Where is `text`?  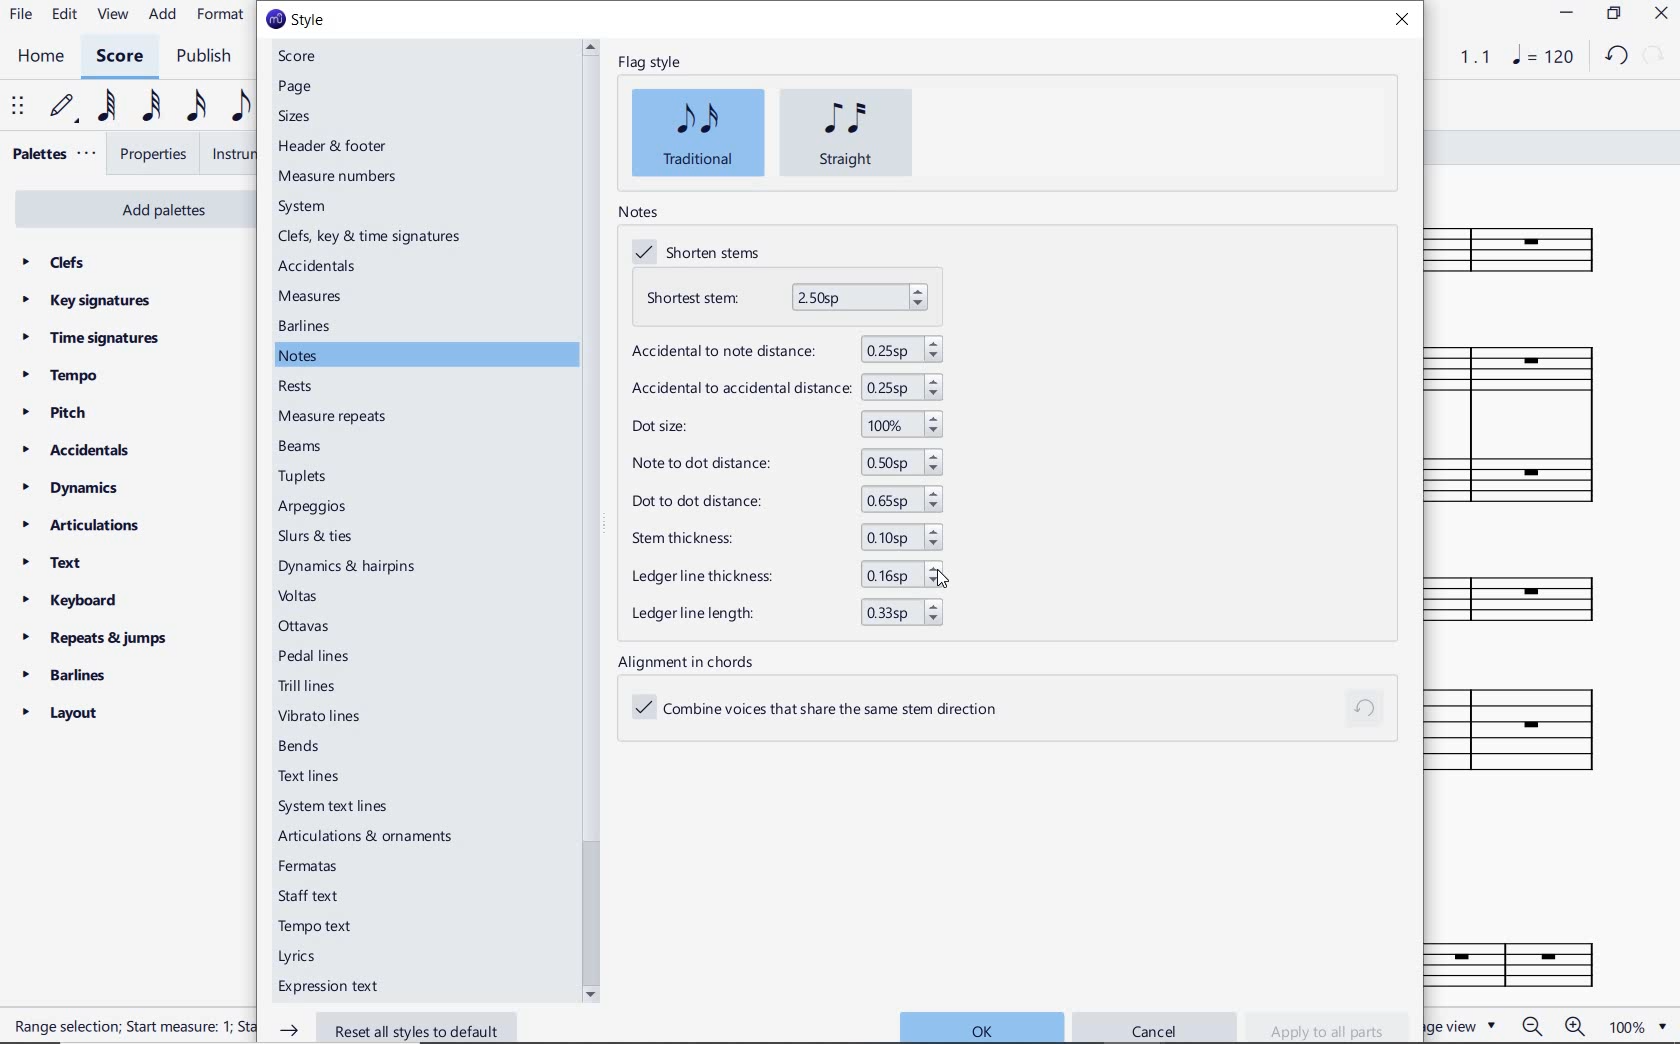
text is located at coordinates (52, 563).